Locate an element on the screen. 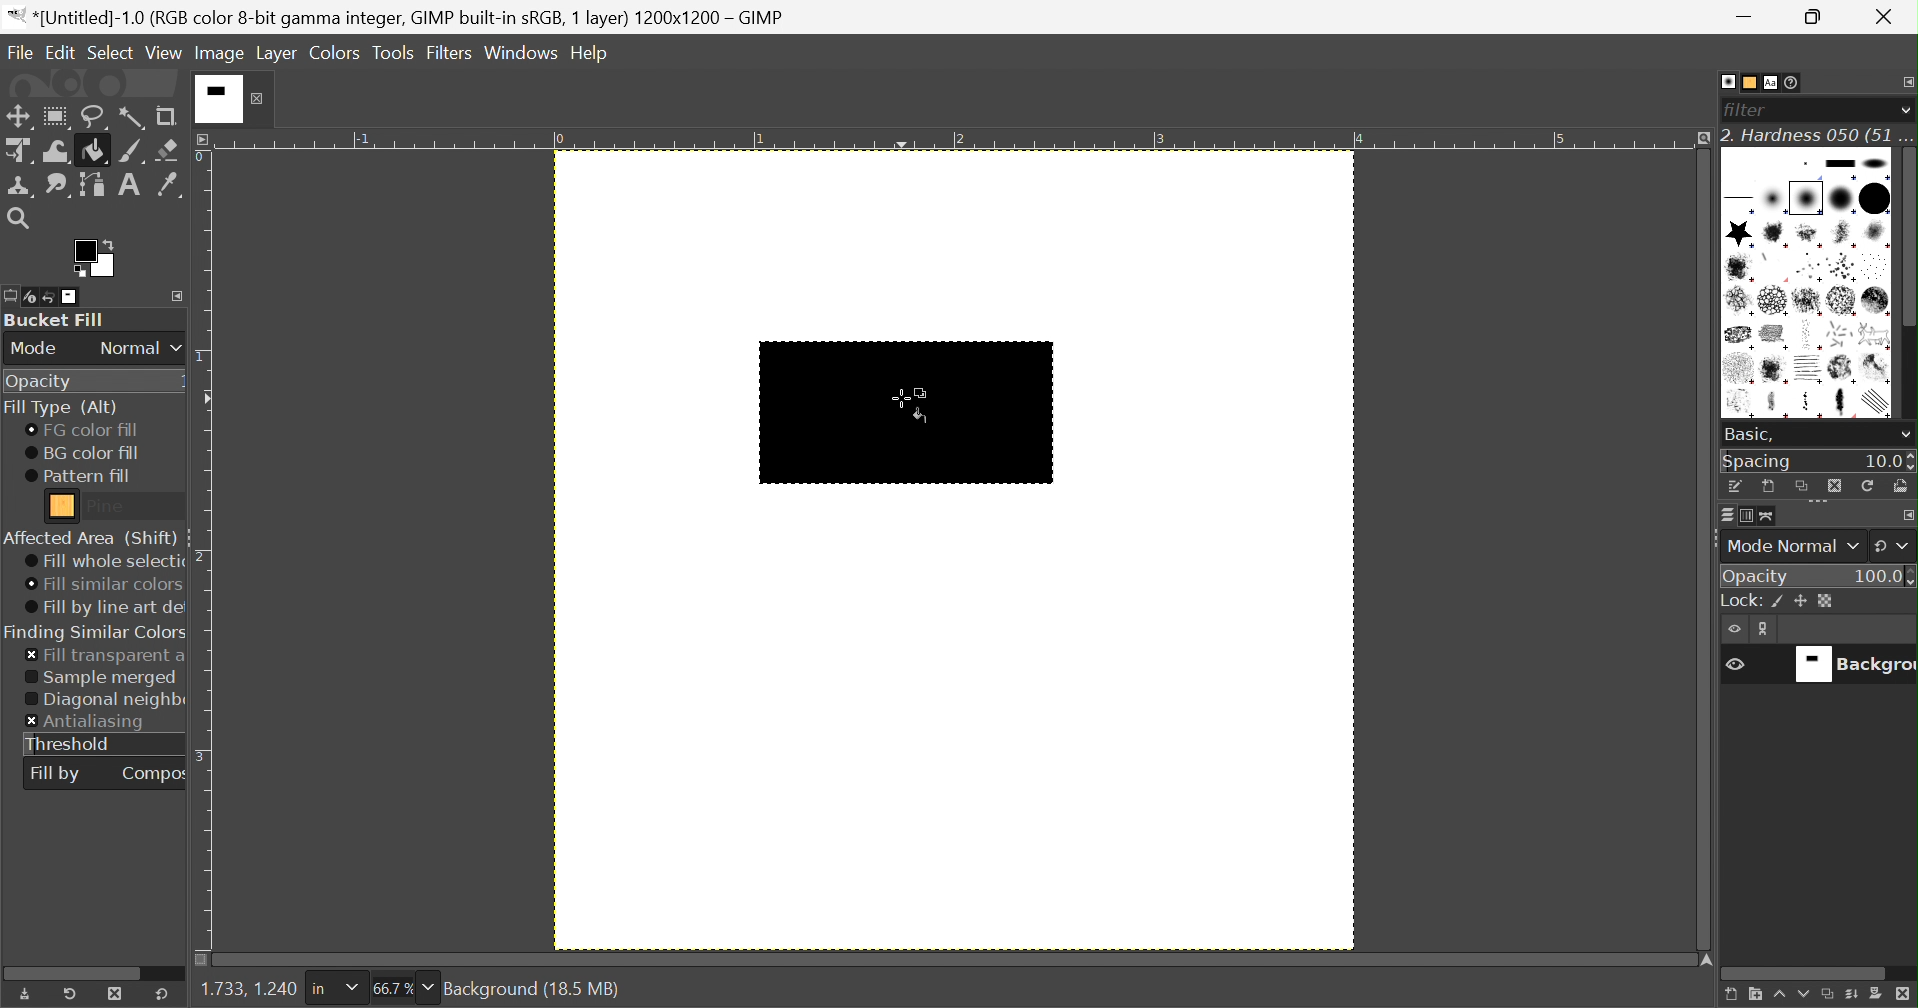 The image size is (1918, 1008). 1 is located at coordinates (760, 139).